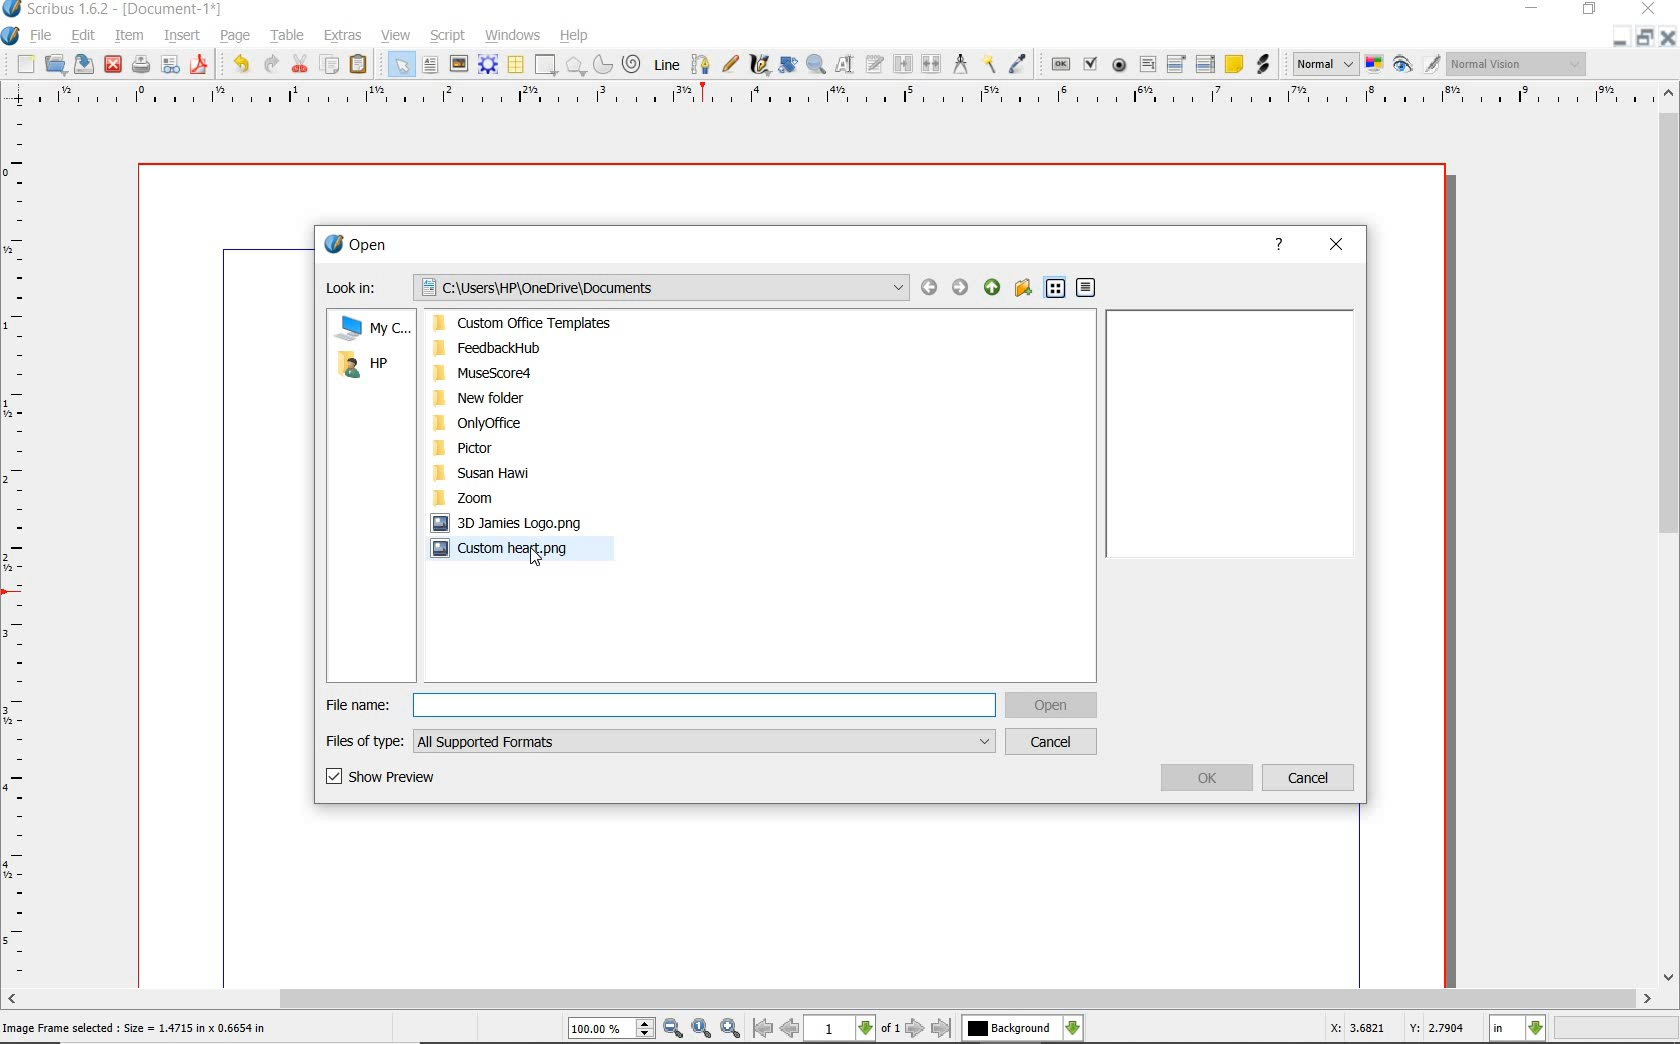 The height and width of the screenshot is (1044, 1680). I want to click on ok, so click(1209, 777).